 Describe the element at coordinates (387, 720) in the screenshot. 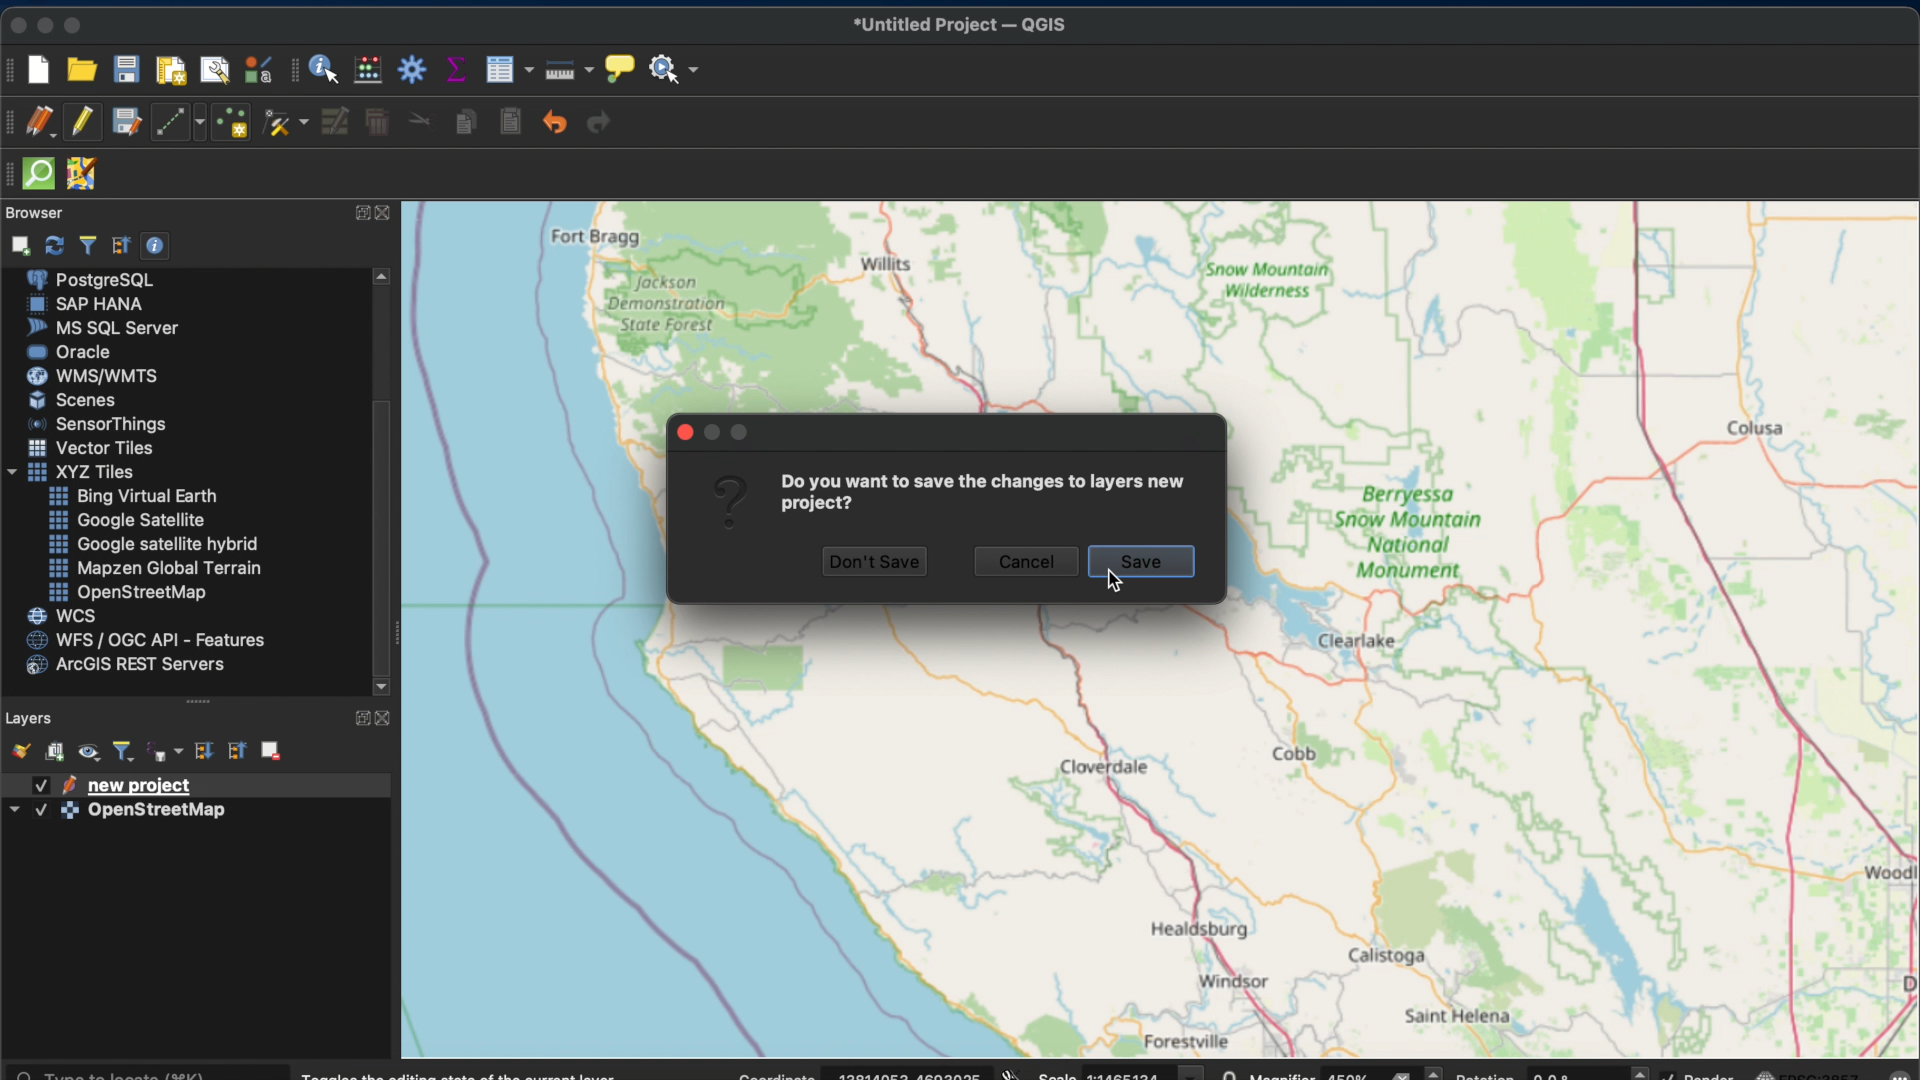

I see `CONTRACT` at that location.